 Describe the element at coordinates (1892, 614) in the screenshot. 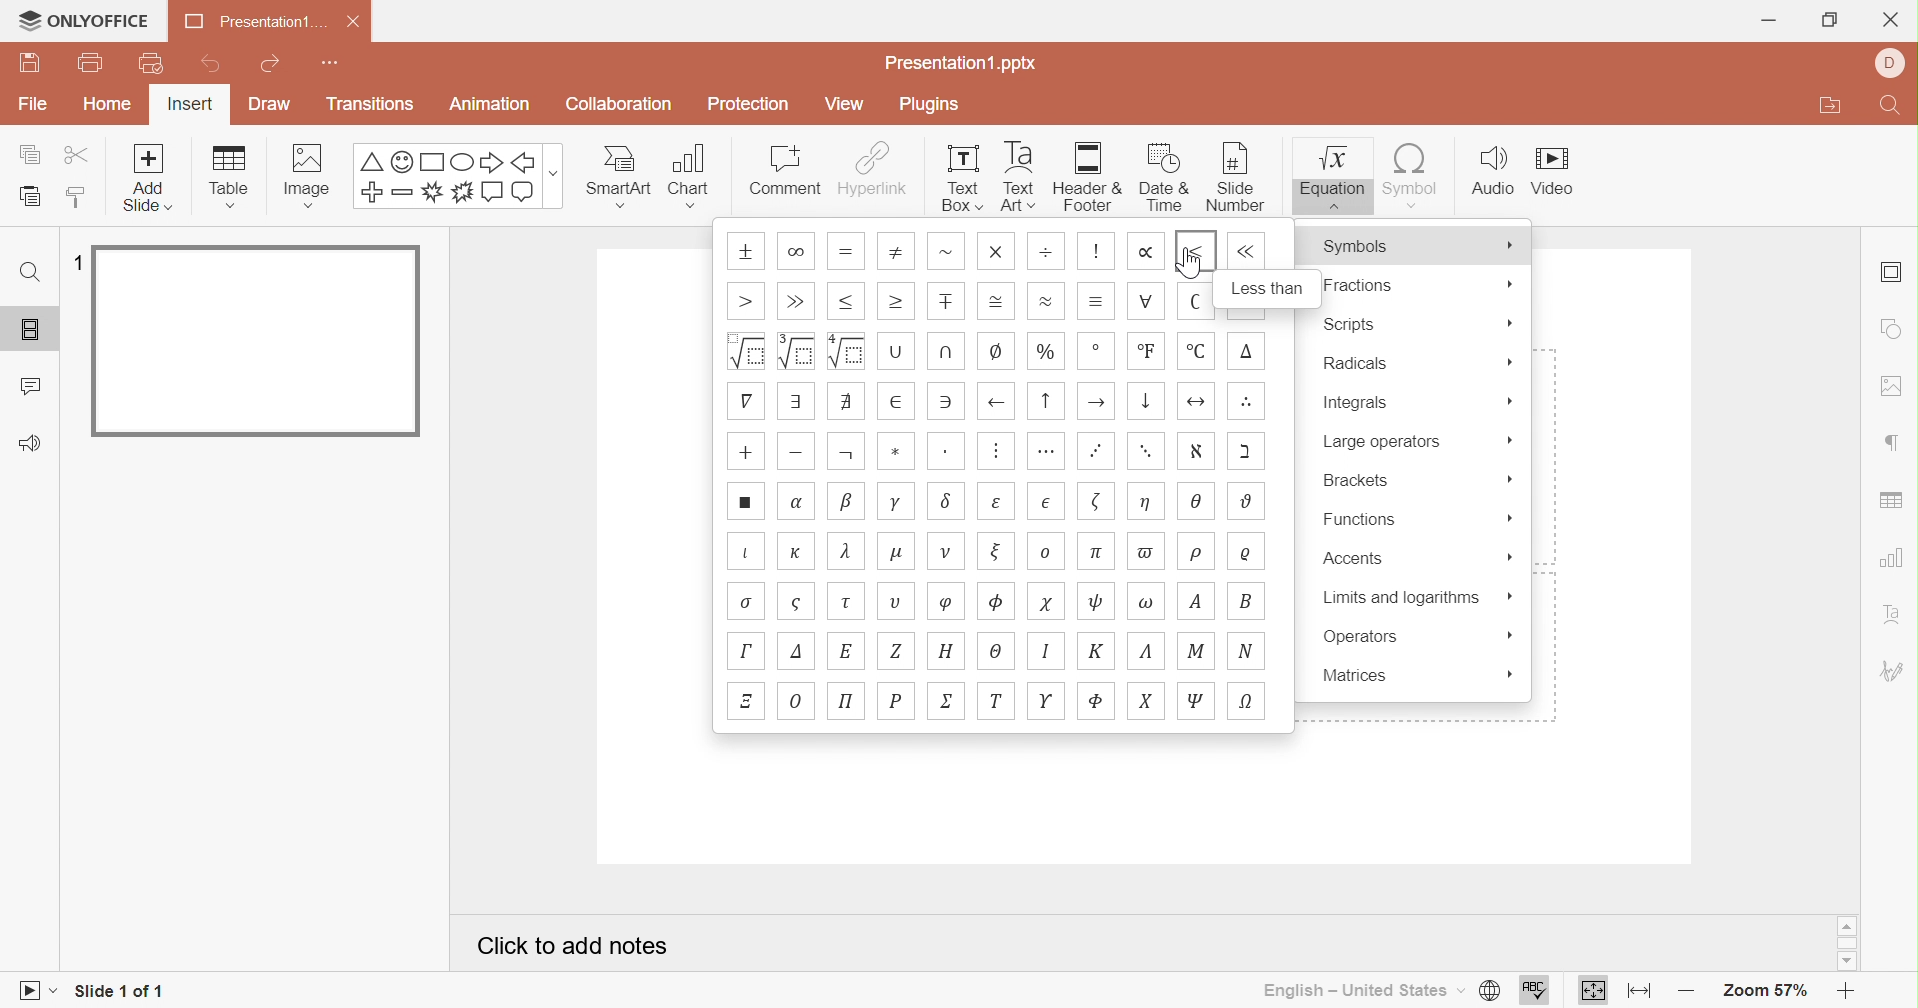

I see `Text Art settings` at that location.